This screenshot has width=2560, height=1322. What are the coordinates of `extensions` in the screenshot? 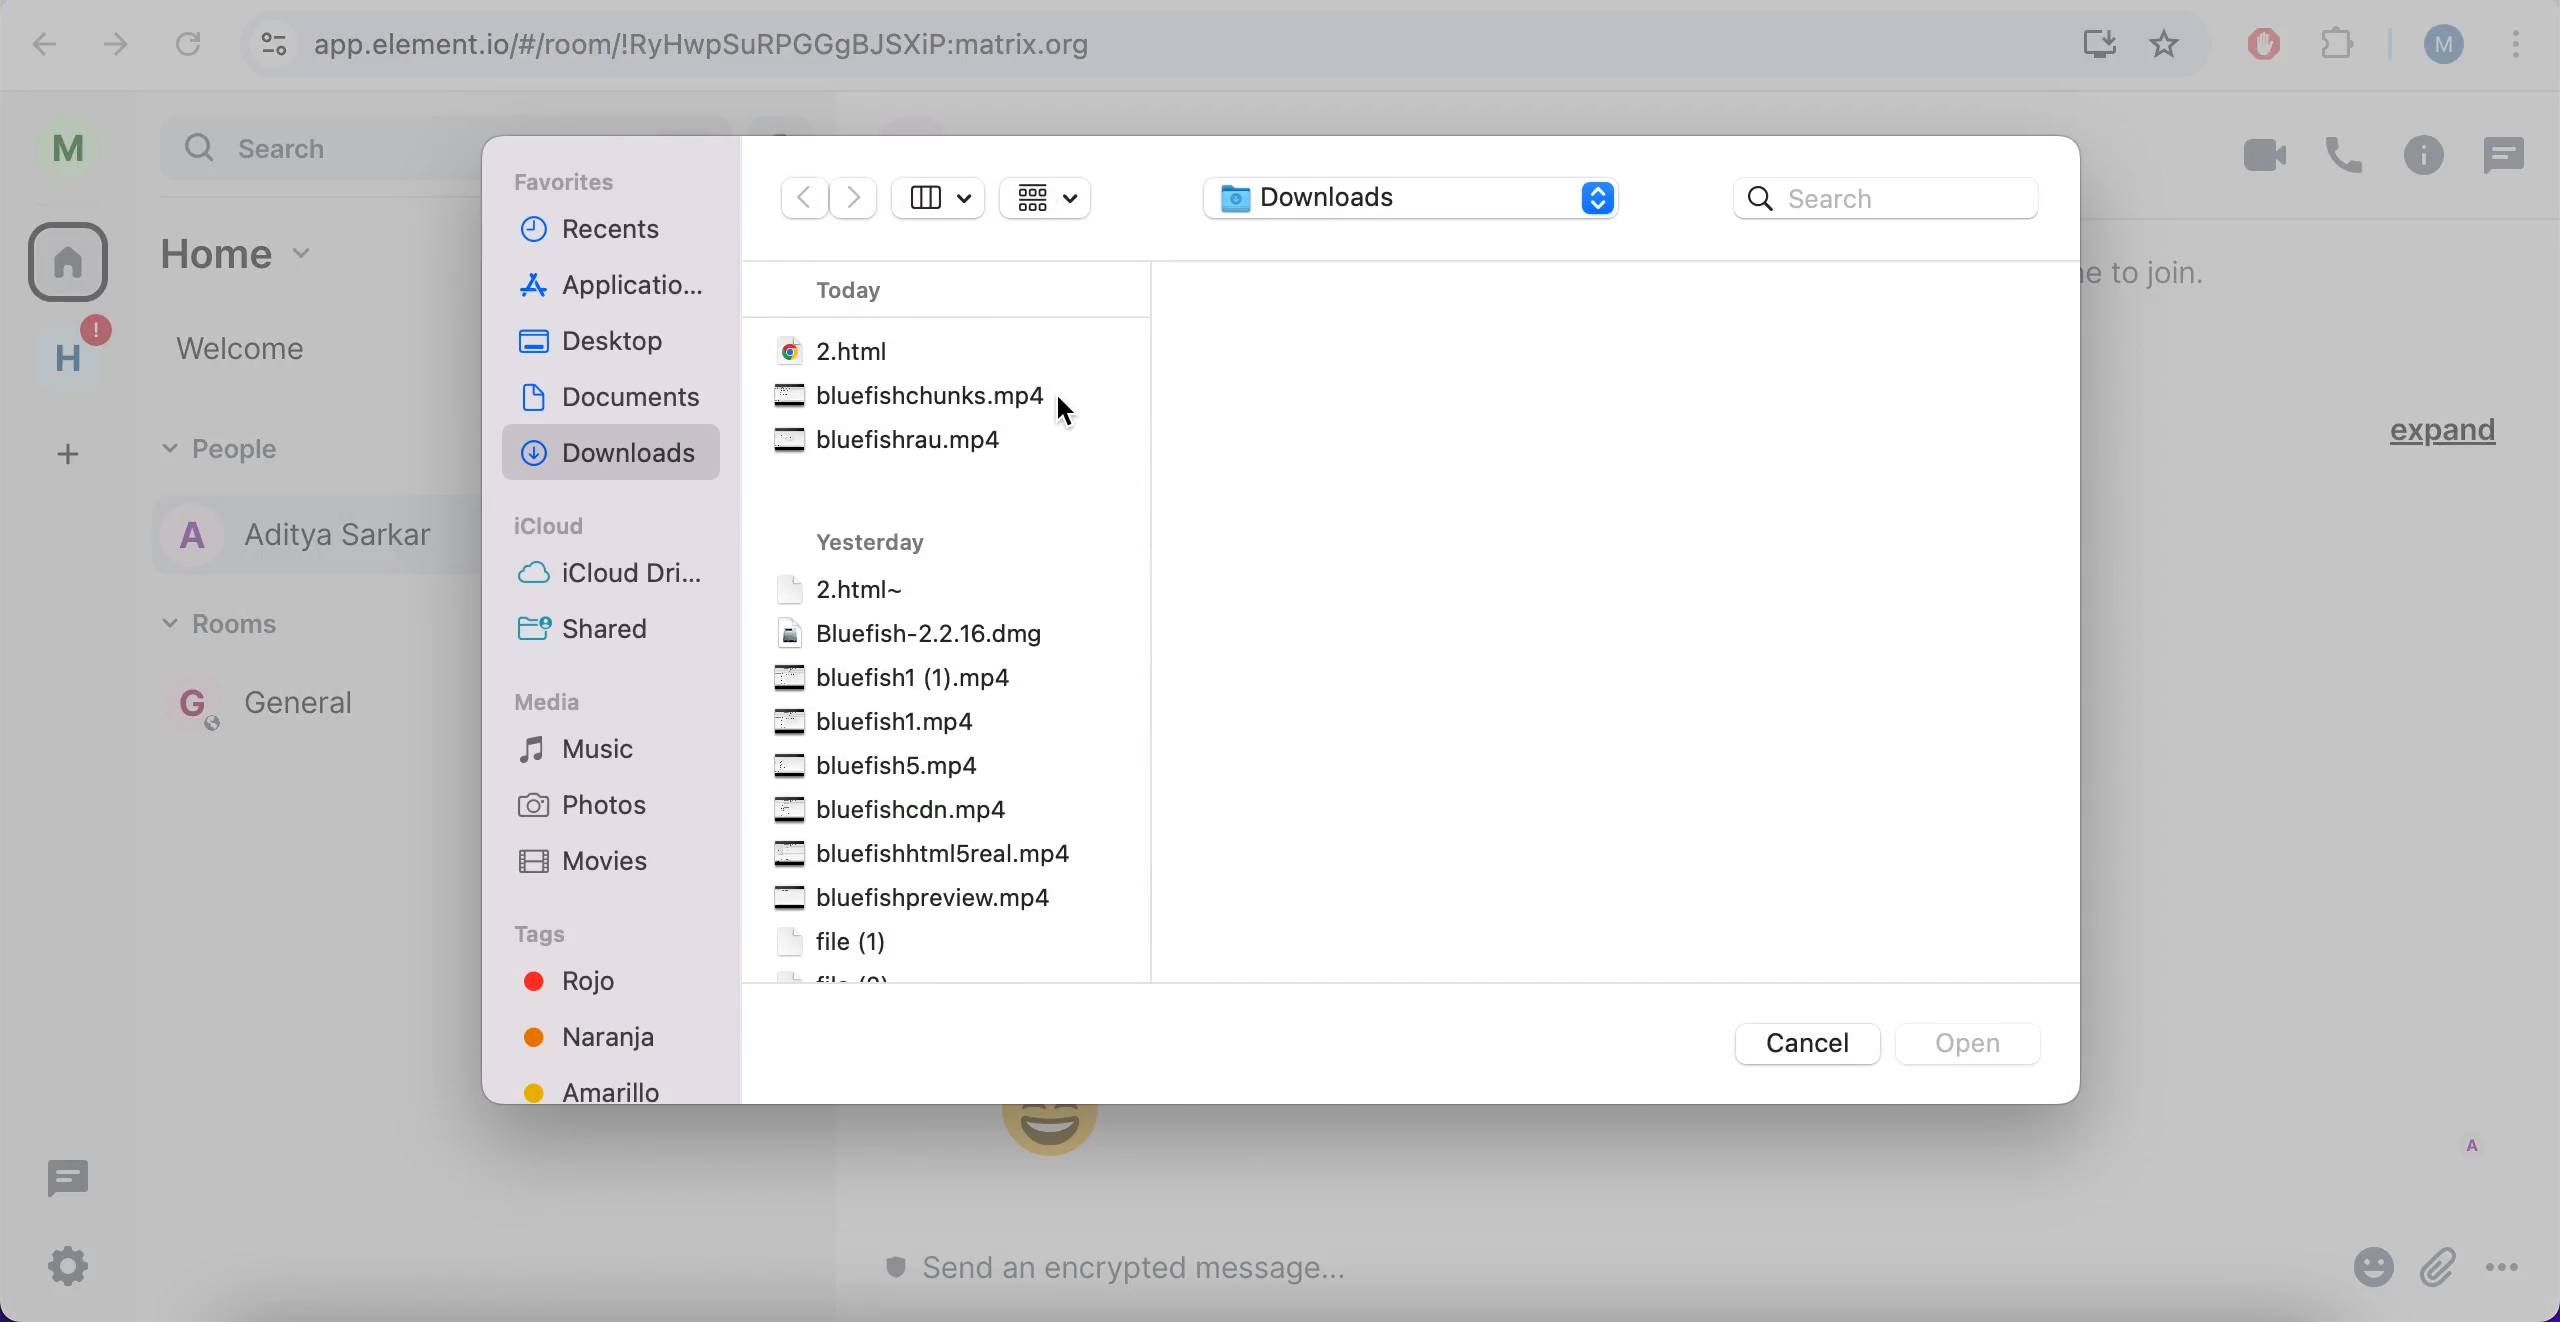 It's located at (2342, 42).